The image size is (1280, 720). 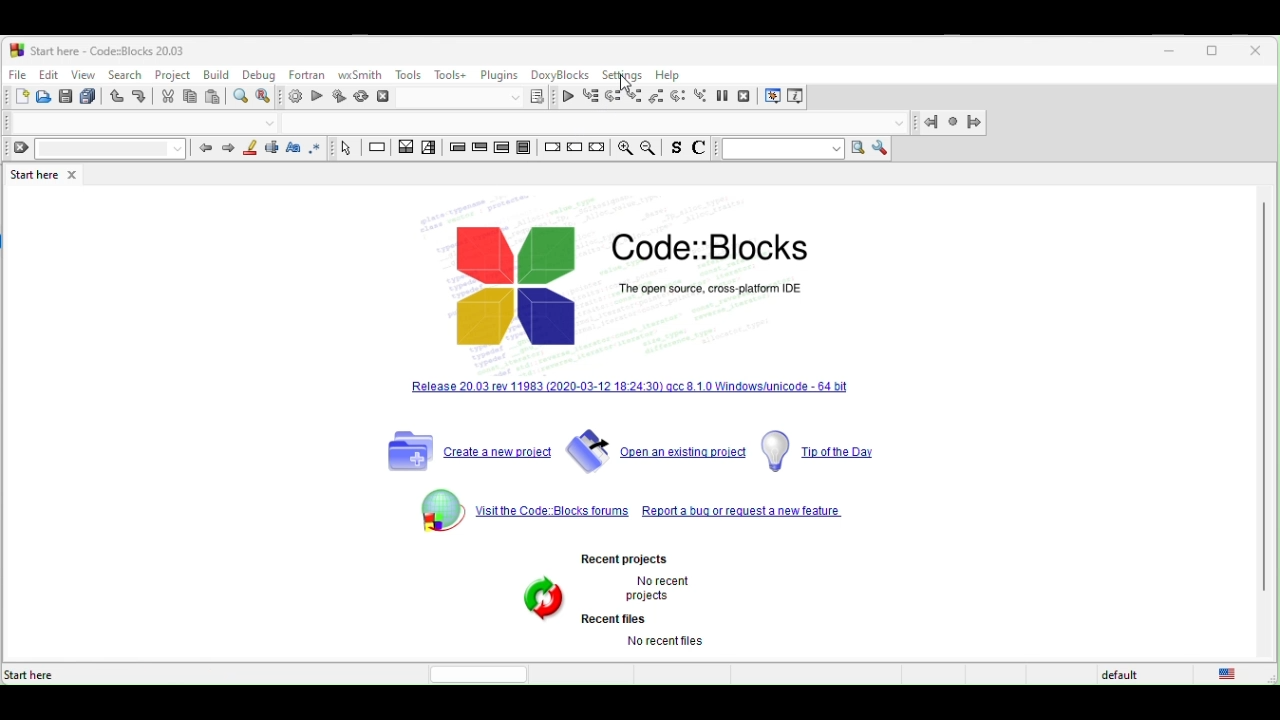 What do you see at coordinates (318, 98) in the screenshot?
I see `run` at bounding box center [318, 98].